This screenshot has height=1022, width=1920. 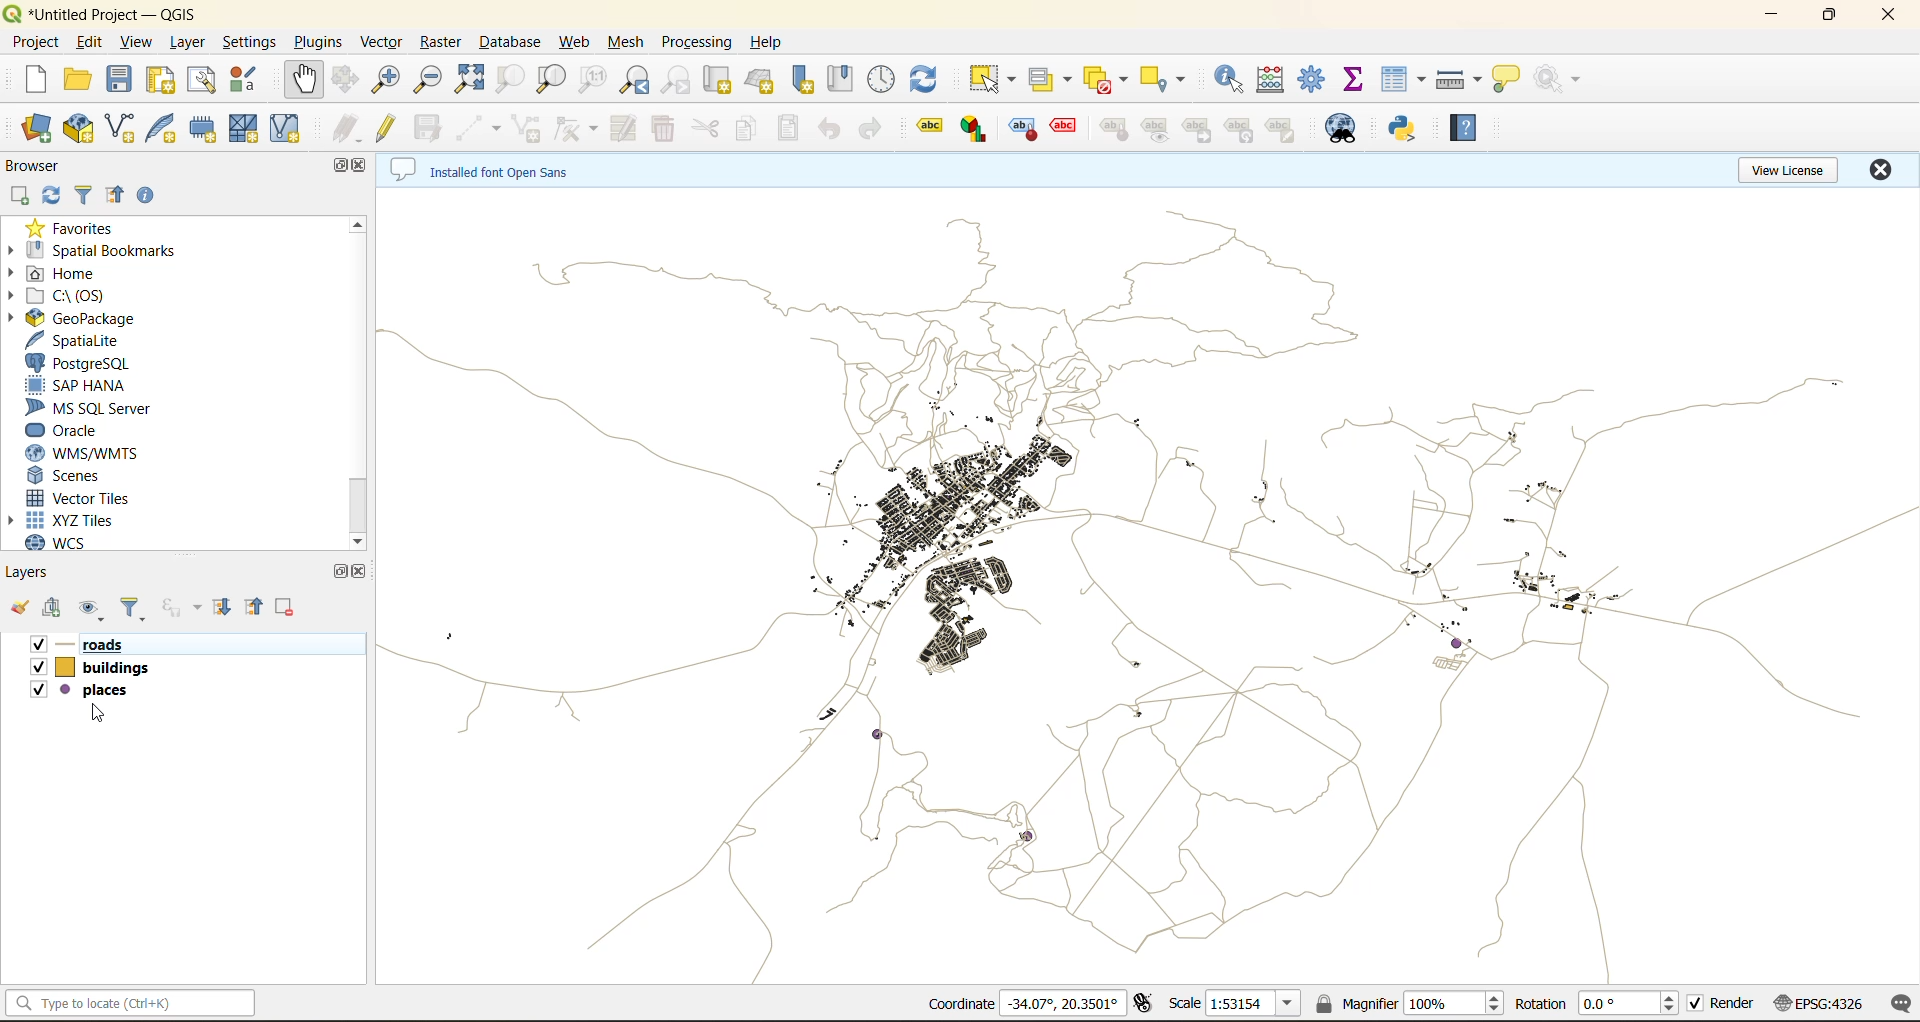 What do you see at coordinates (34, 573) in the screenshot?
I see `layers` at bounding box center [34, 573].